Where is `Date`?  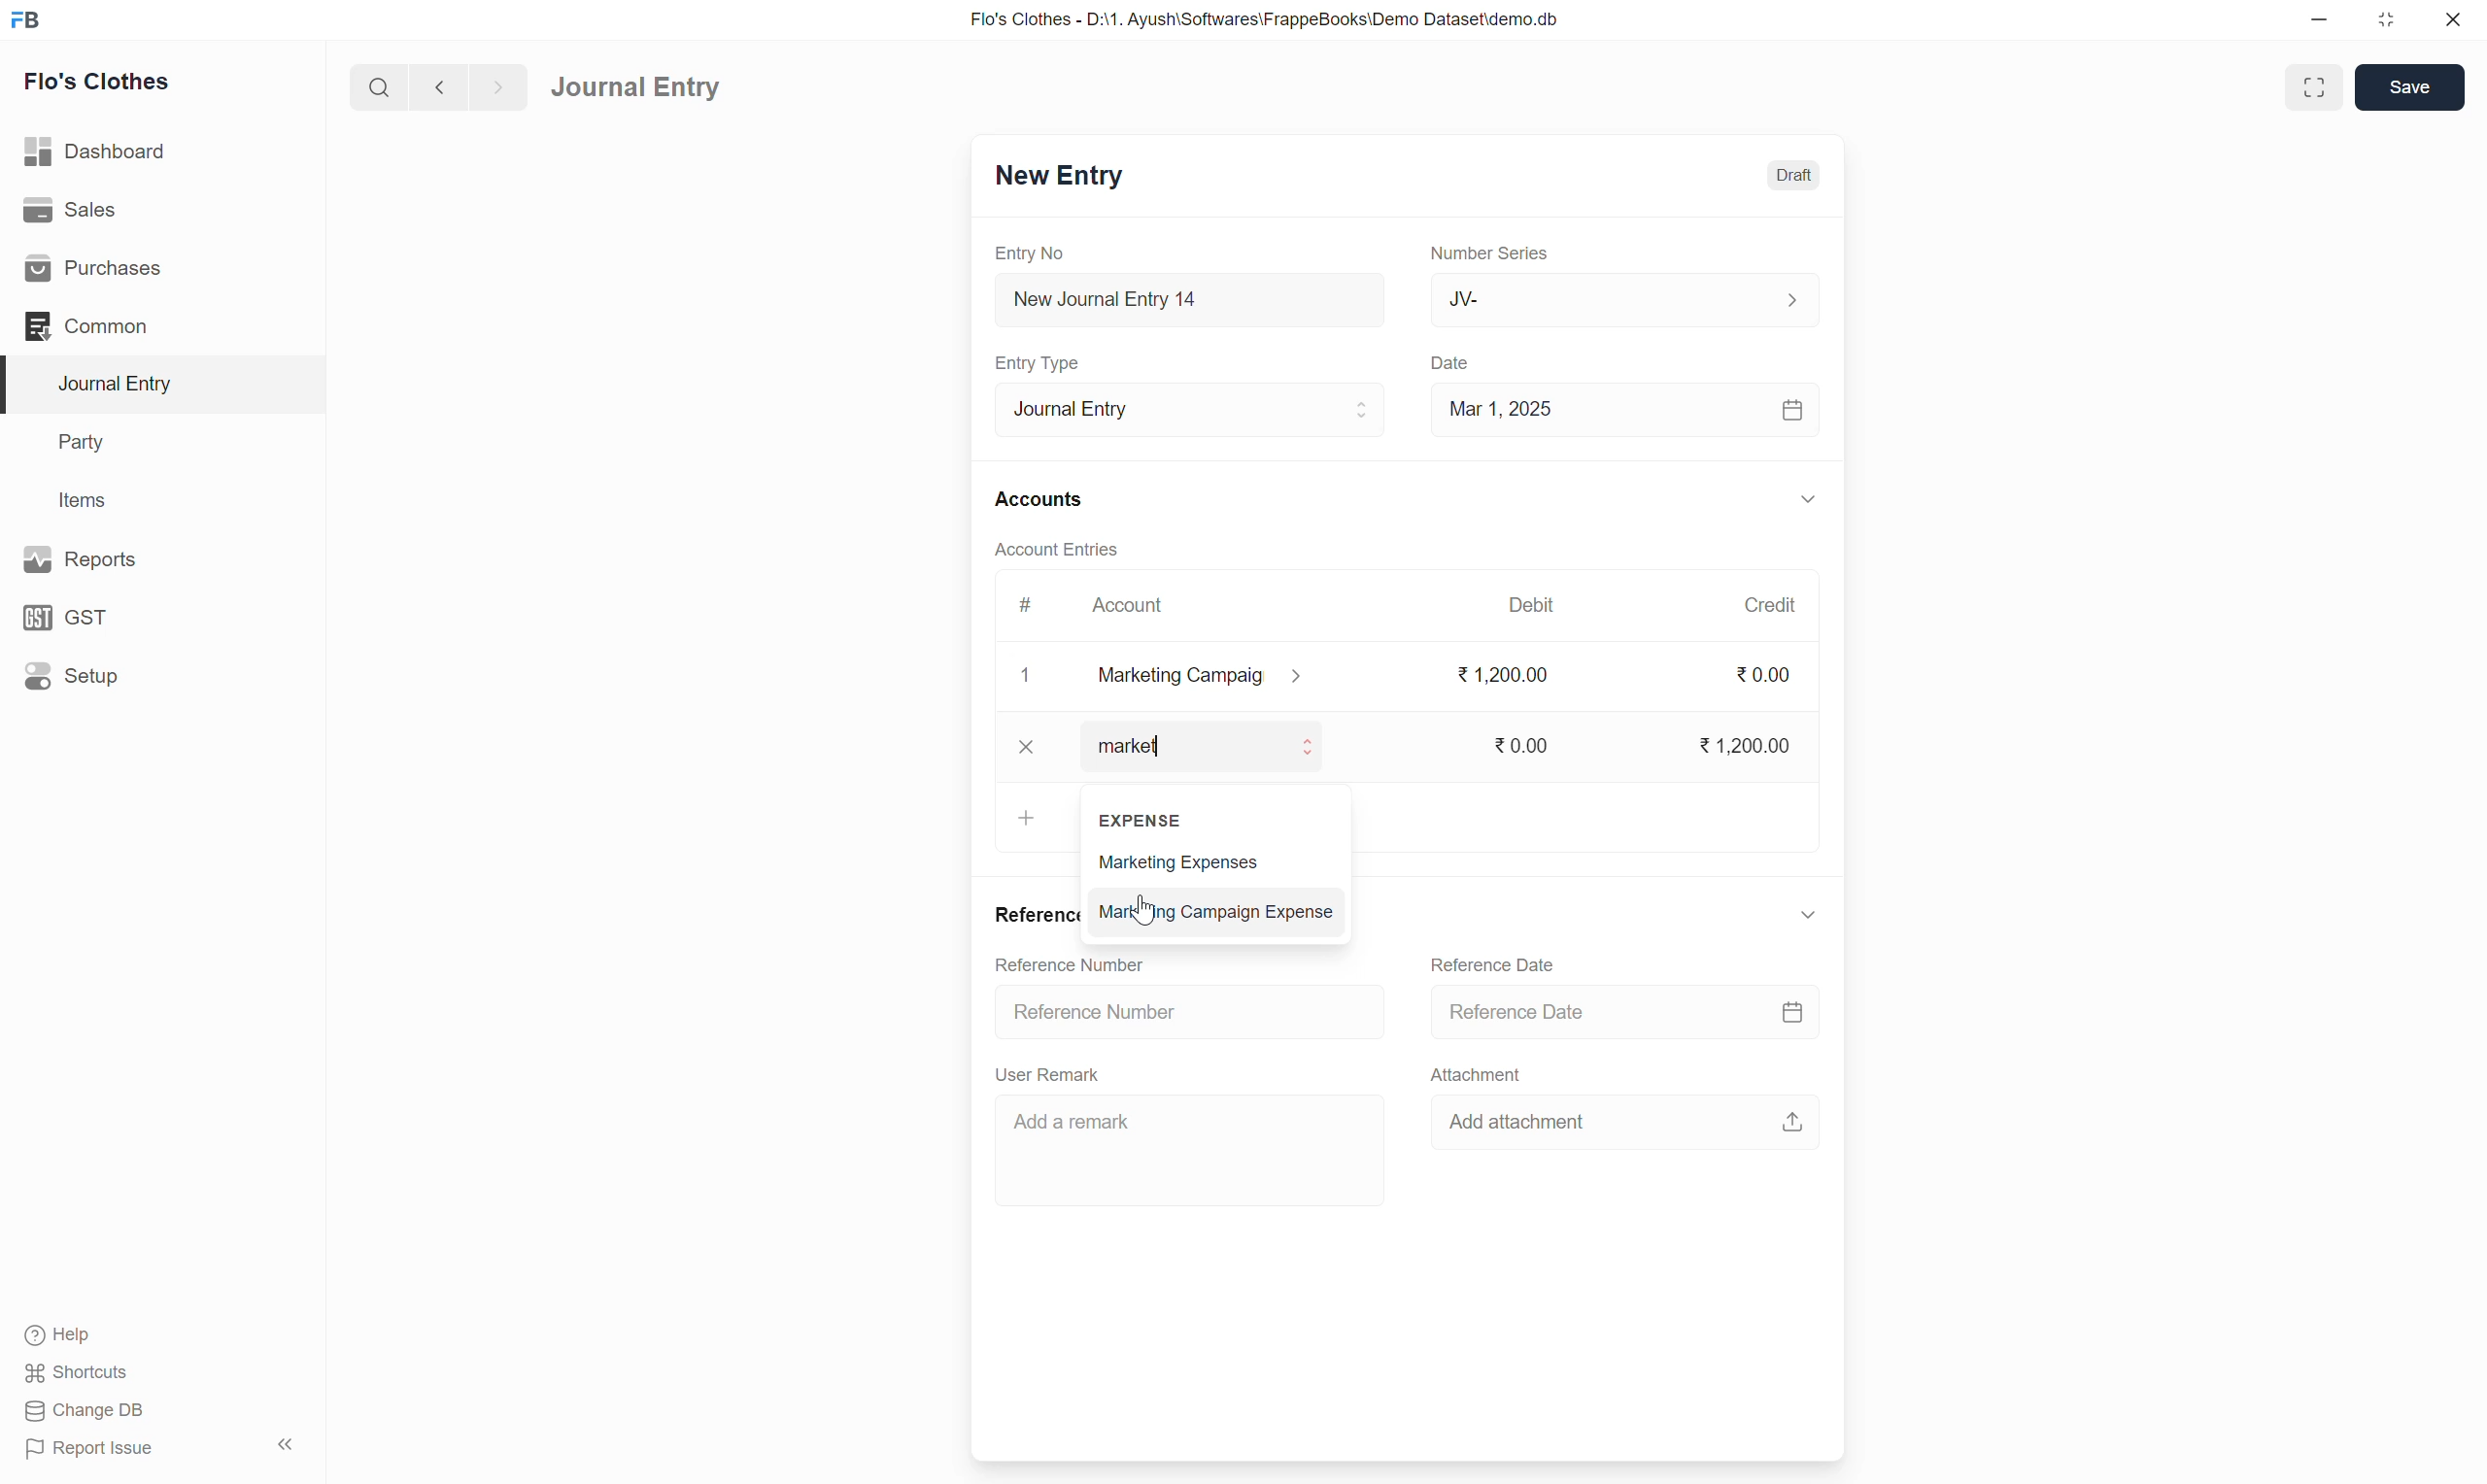 Date is located at coordinates (1455, 364).